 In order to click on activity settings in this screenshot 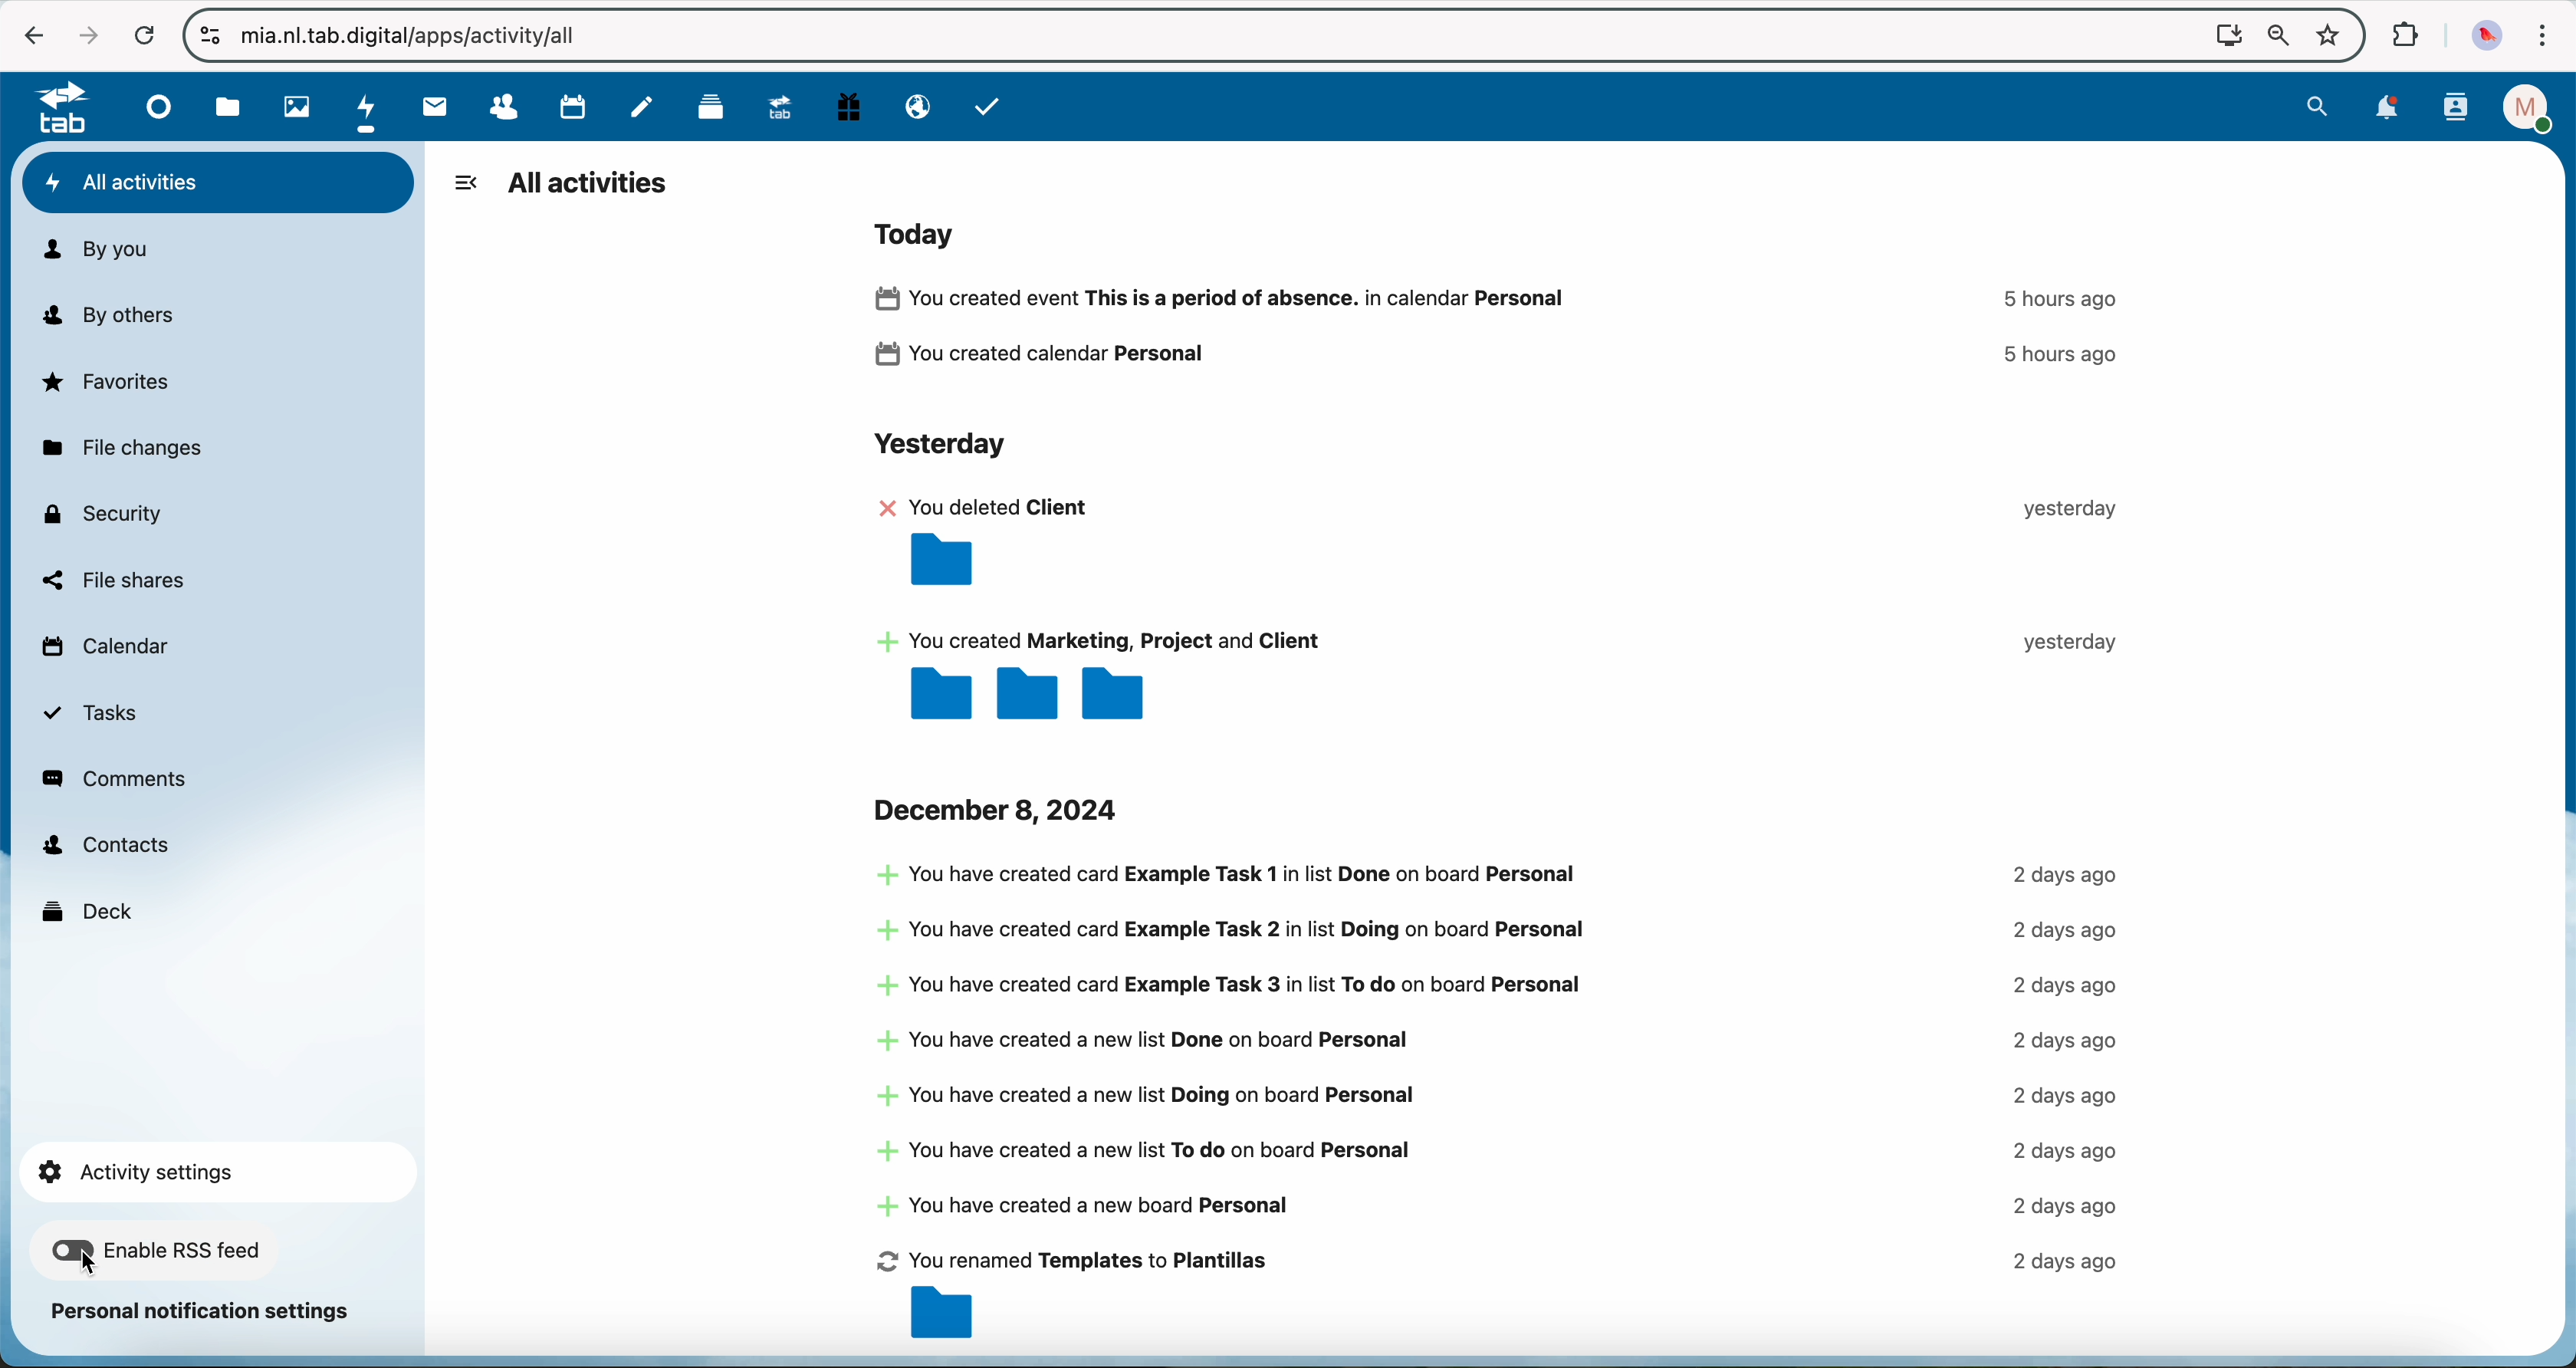, I will do `click(214, 1166)`.